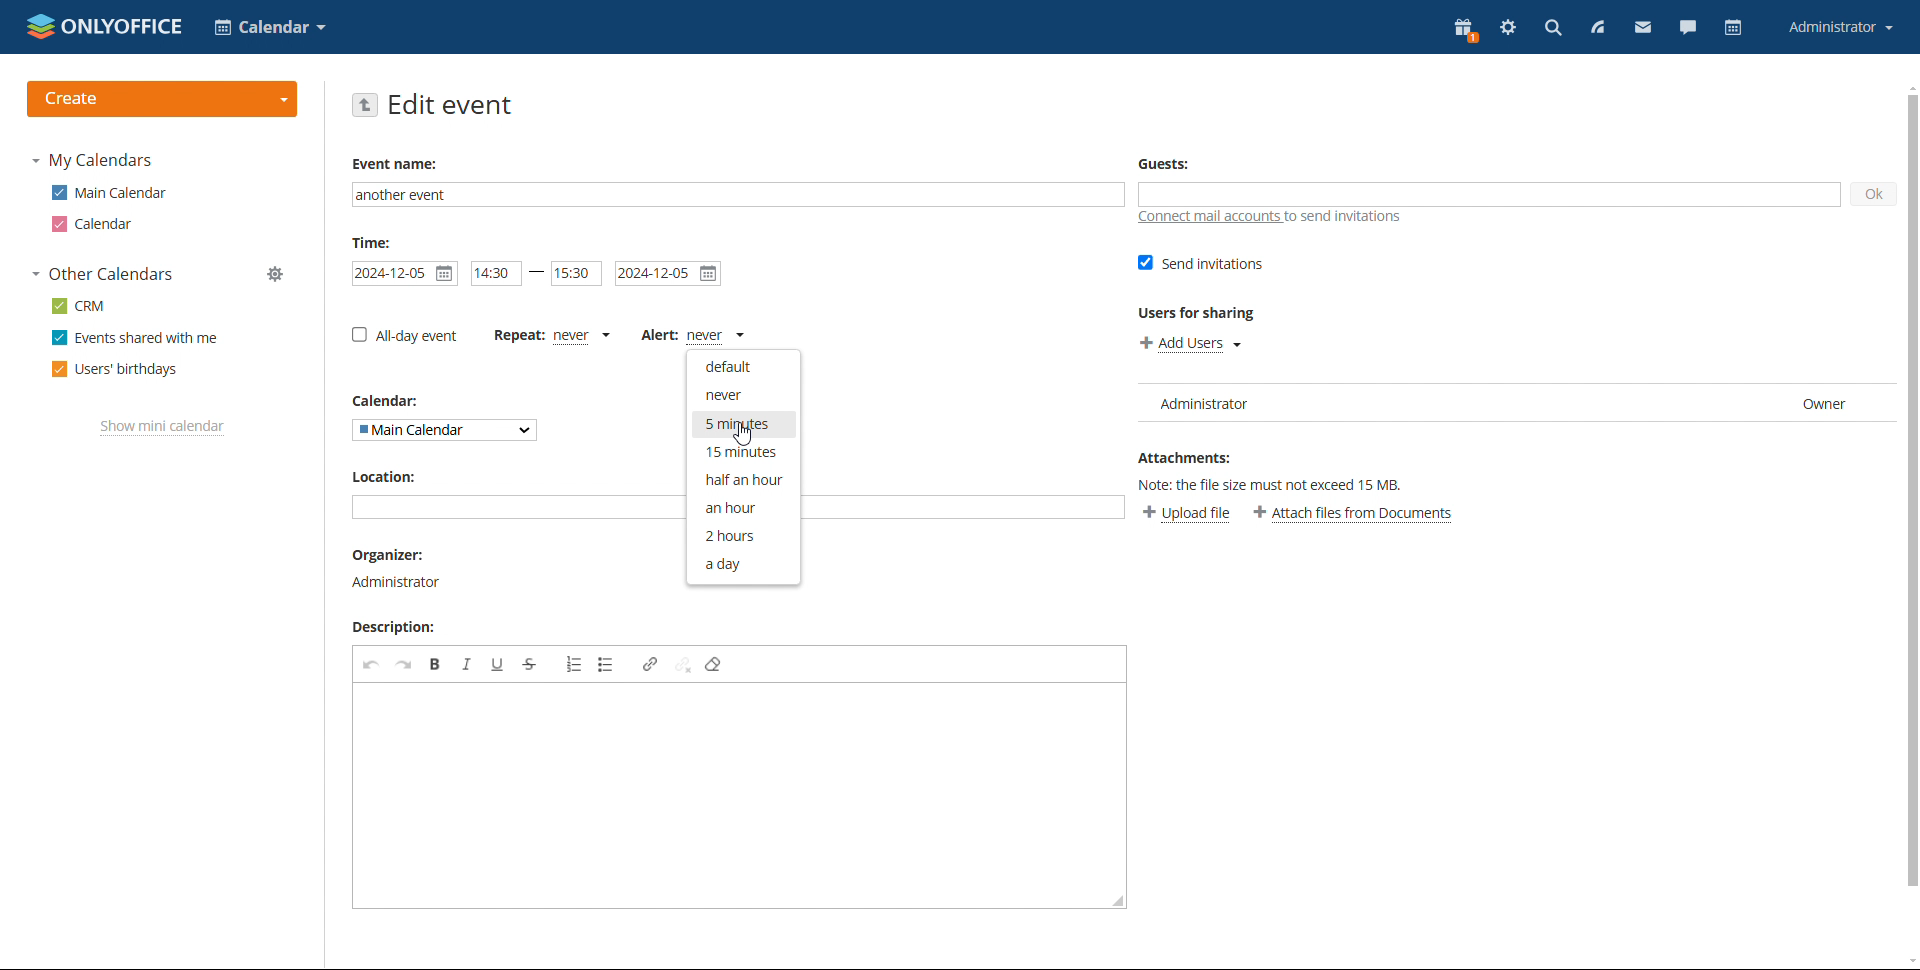 The image size is (1920, 970). Describe the element at coordinates (1688, 30) in the screenshot. I see `chat` at that location.